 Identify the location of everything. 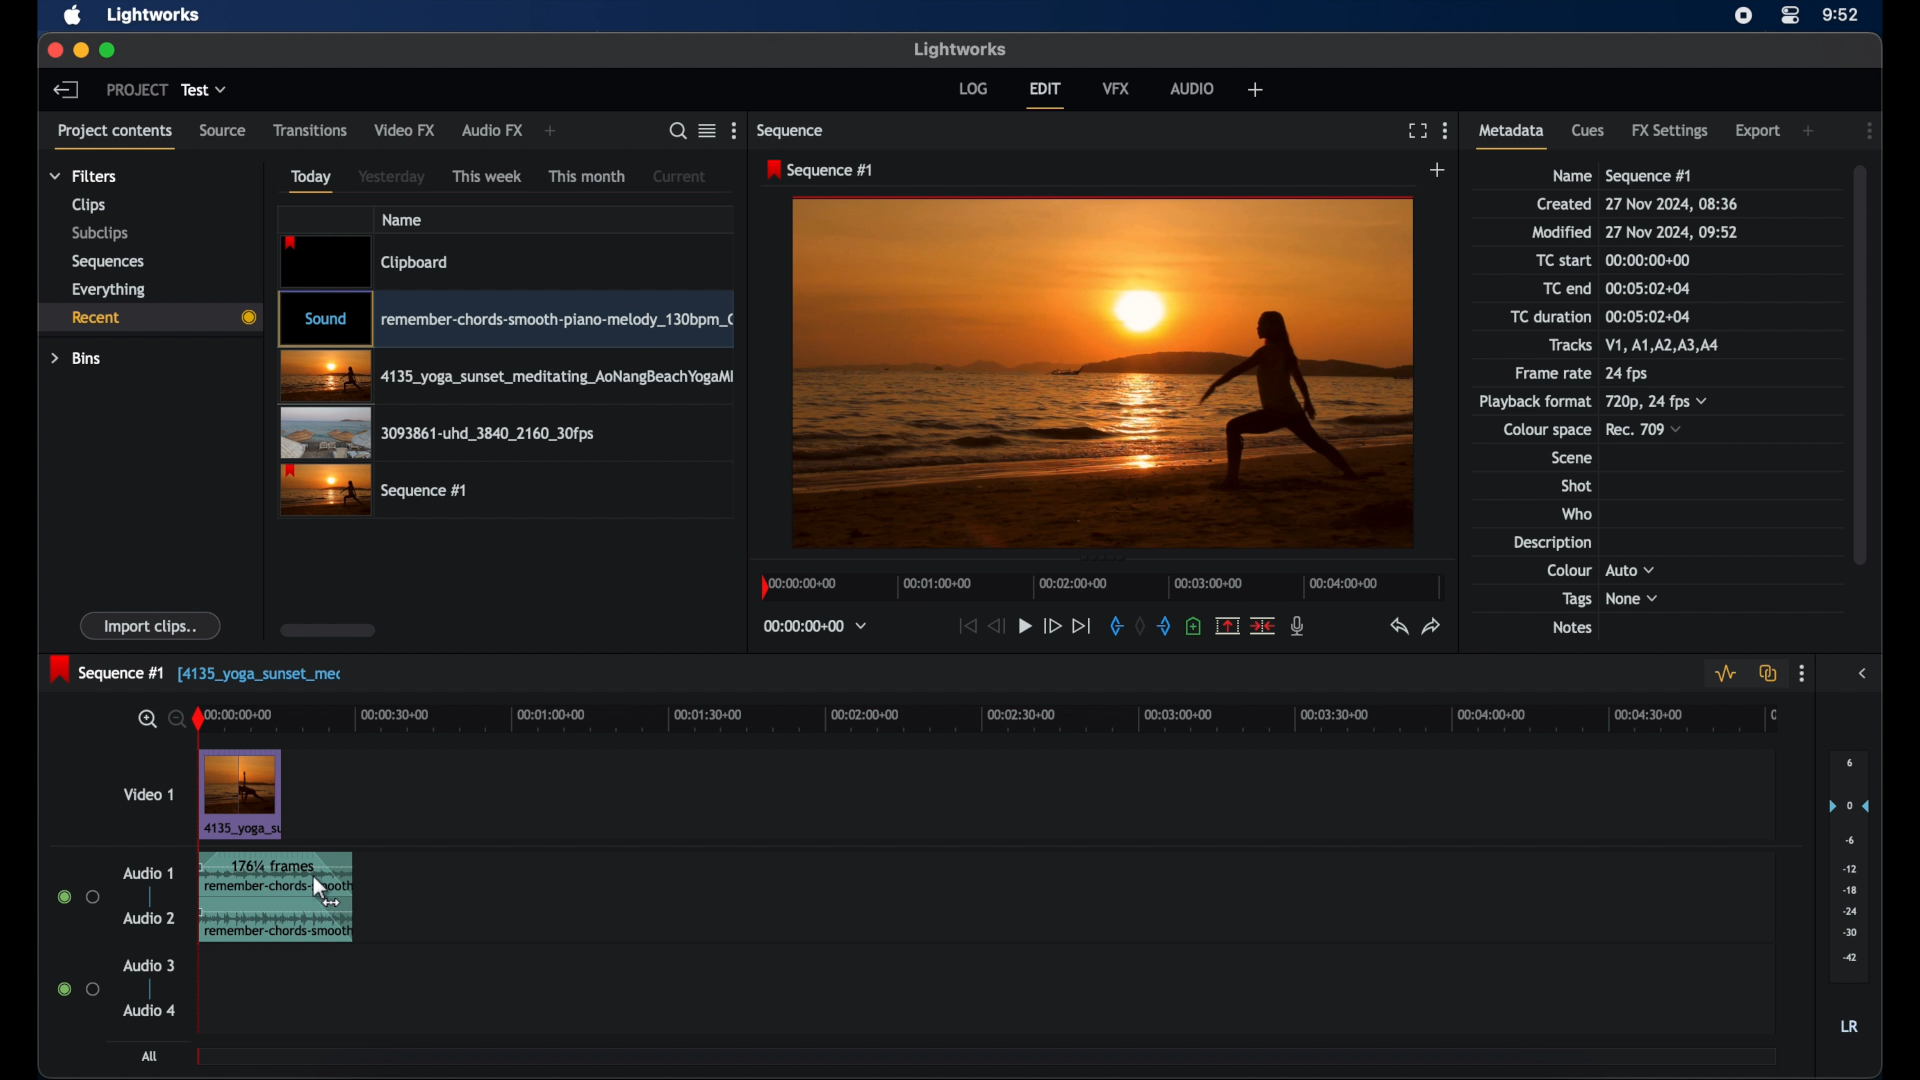
(108, 290).